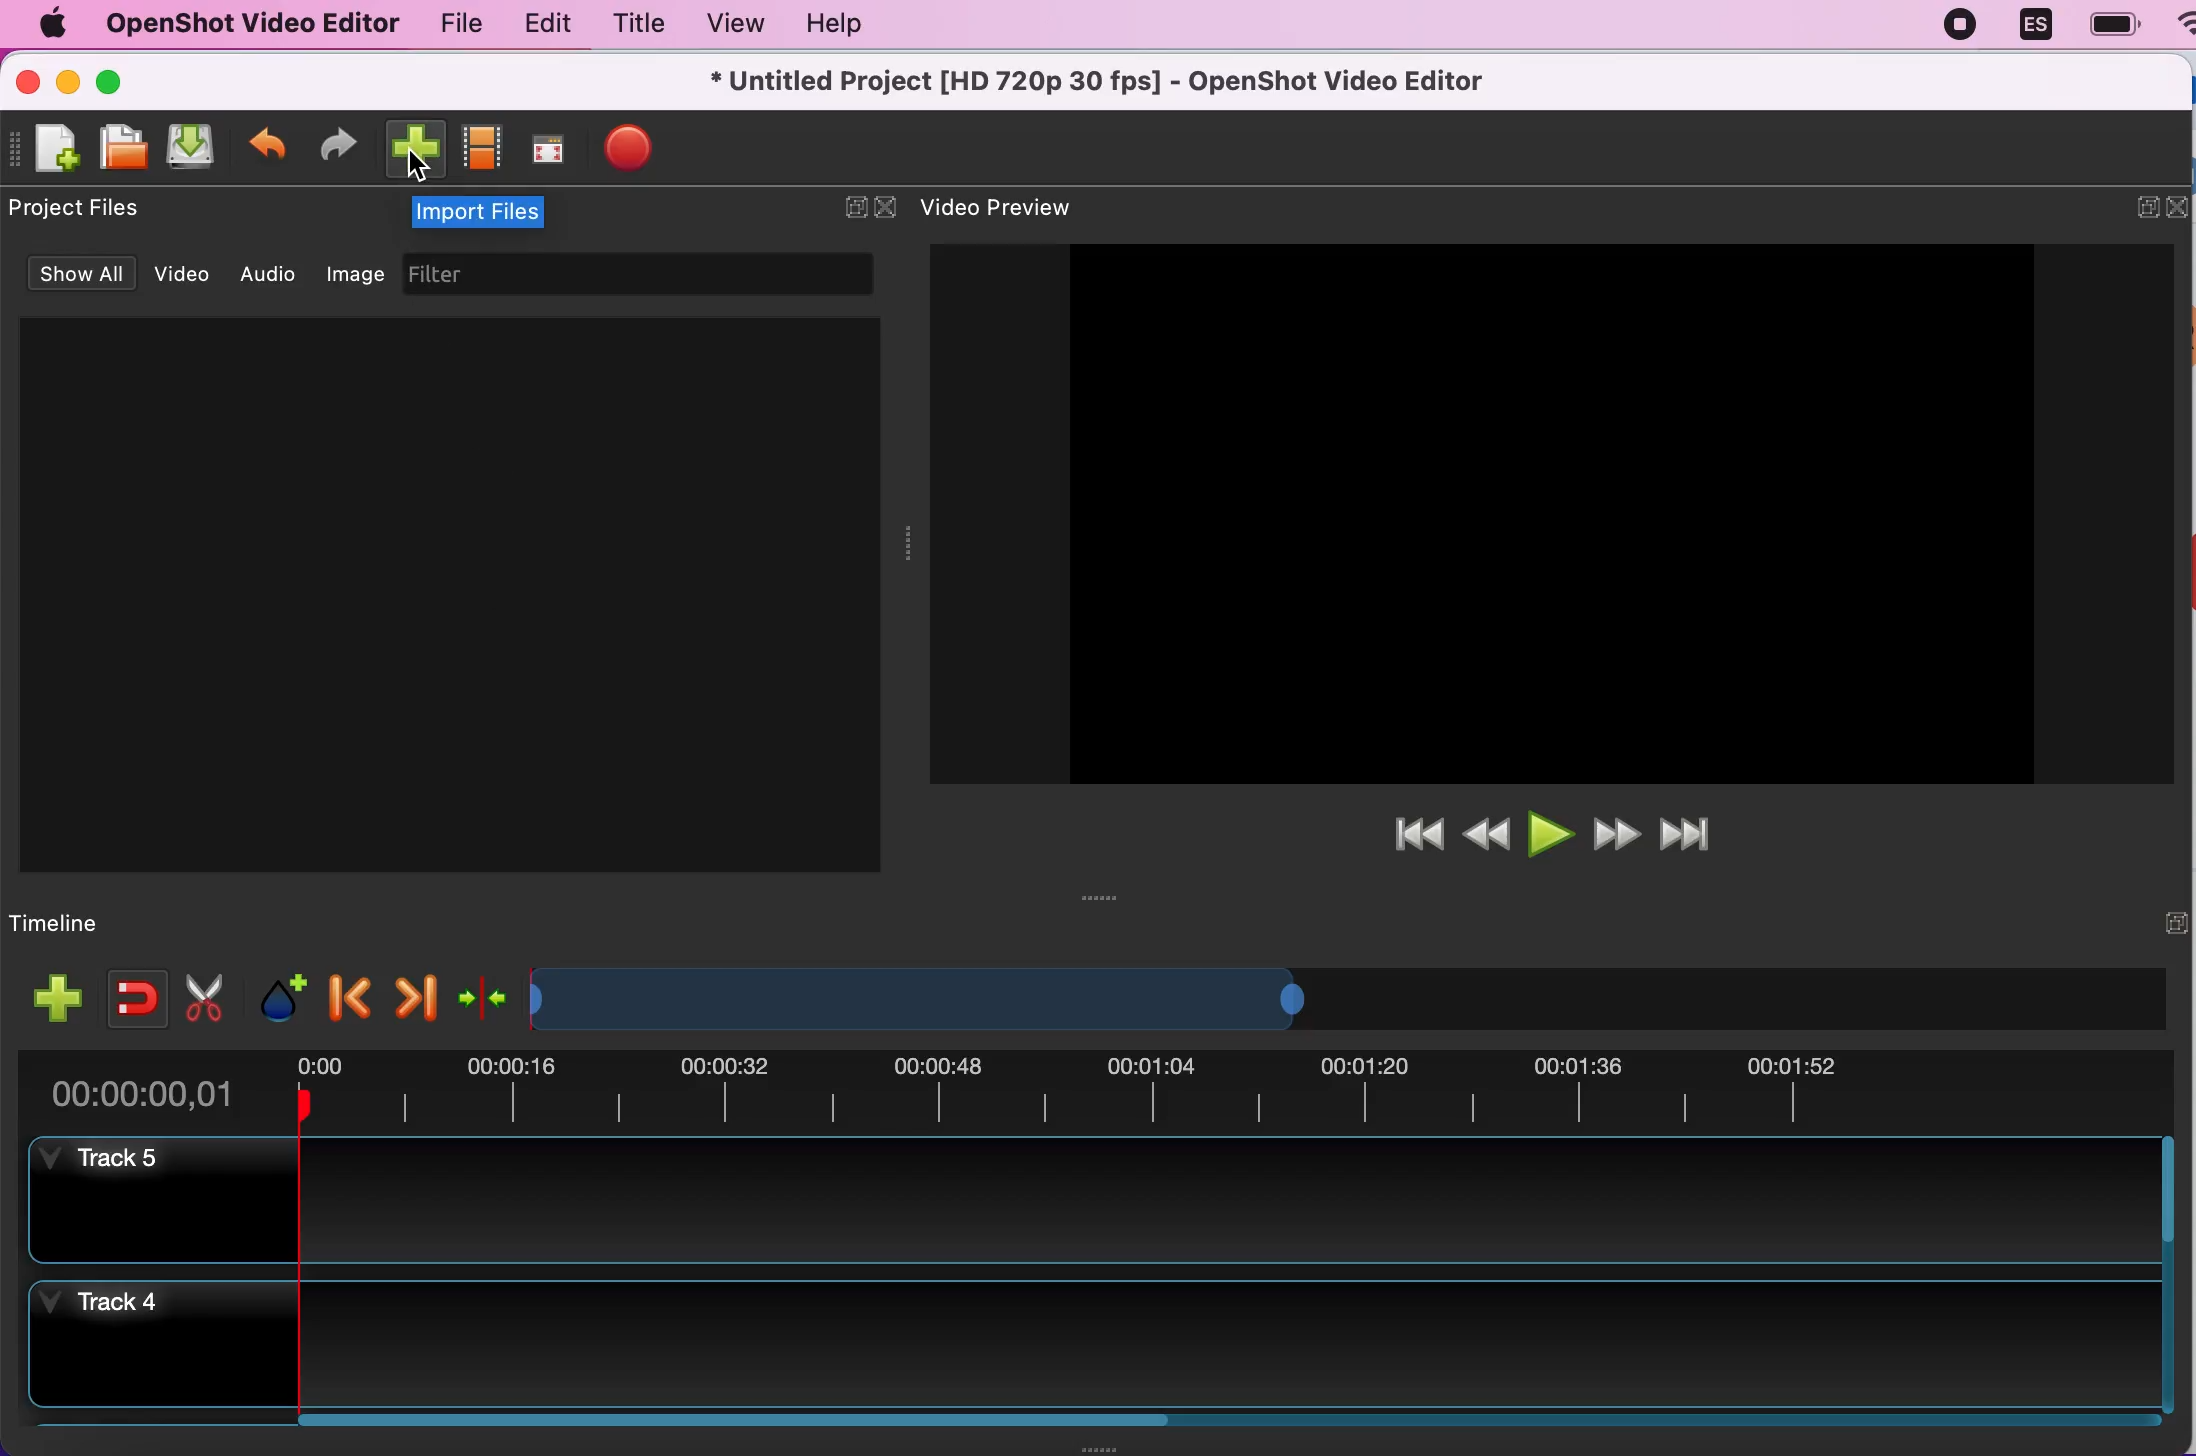  What do you see at coordinates (1550, 831) in the screenshot?
I see `play` at bounding box center [1550, 831].